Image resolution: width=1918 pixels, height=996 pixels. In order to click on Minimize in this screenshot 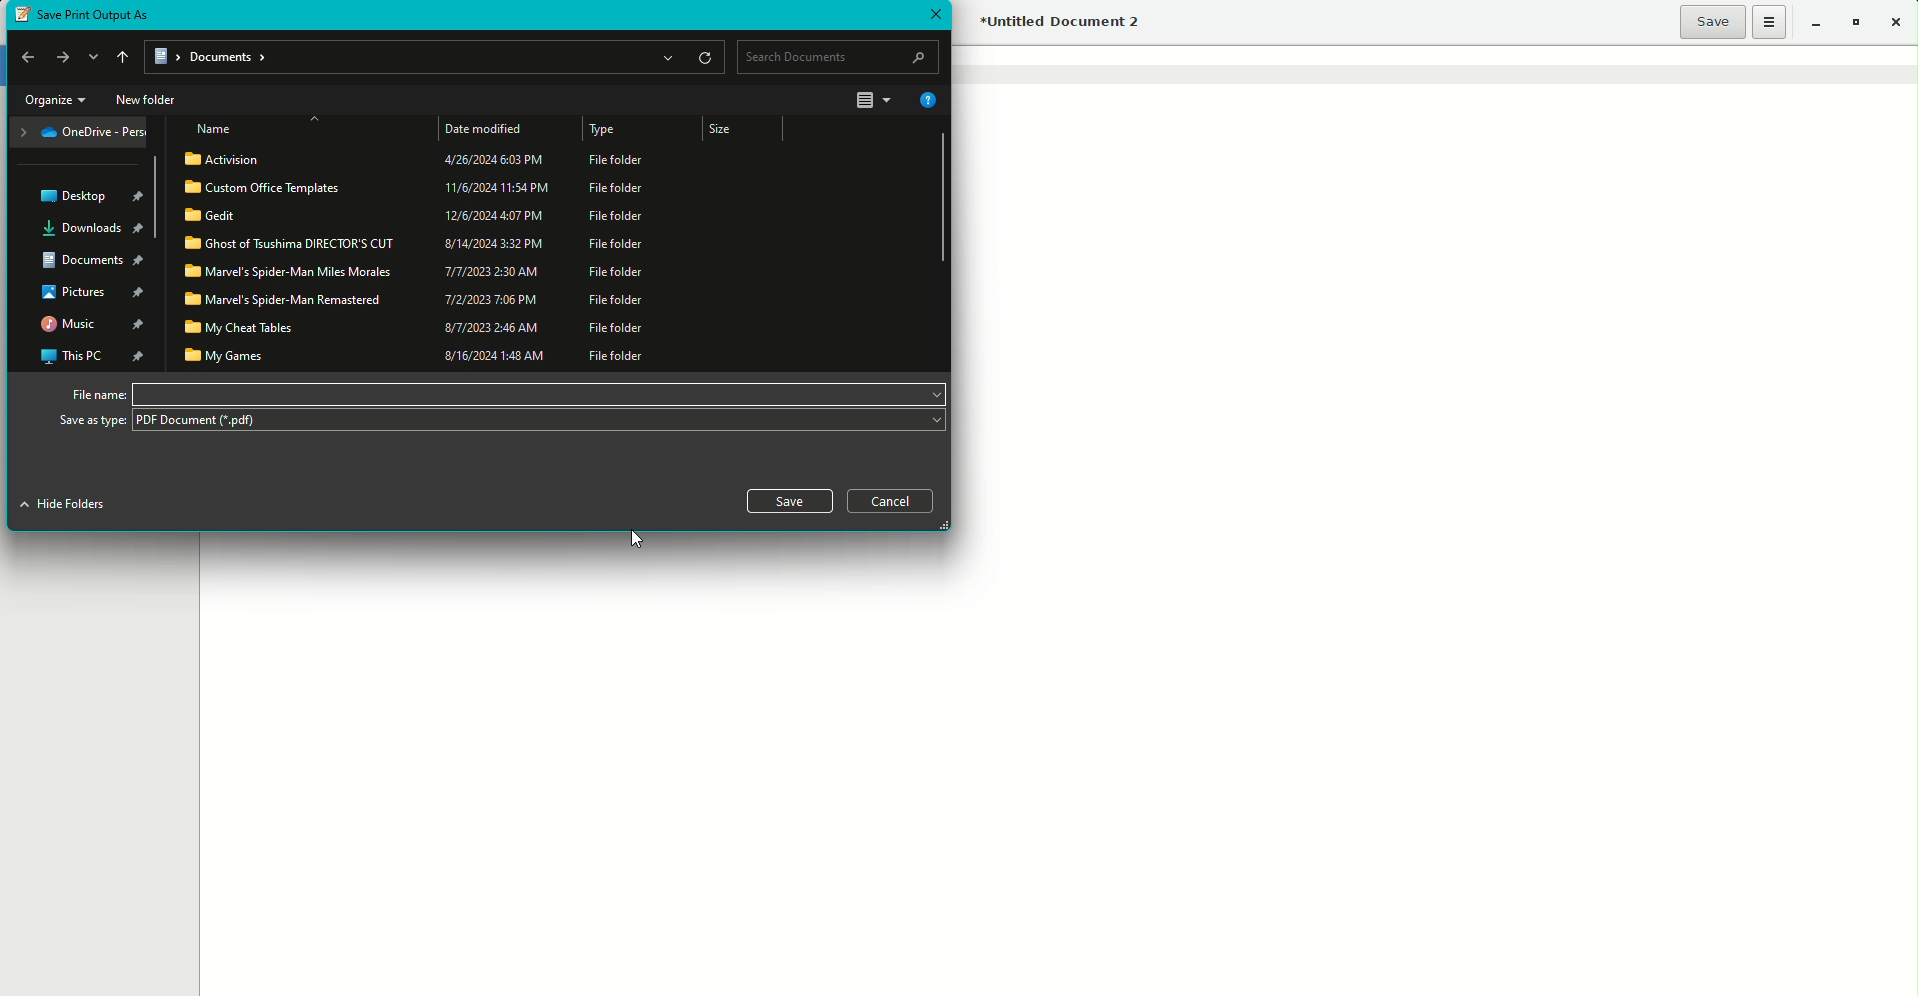, I will do `click(1812, 21)`.